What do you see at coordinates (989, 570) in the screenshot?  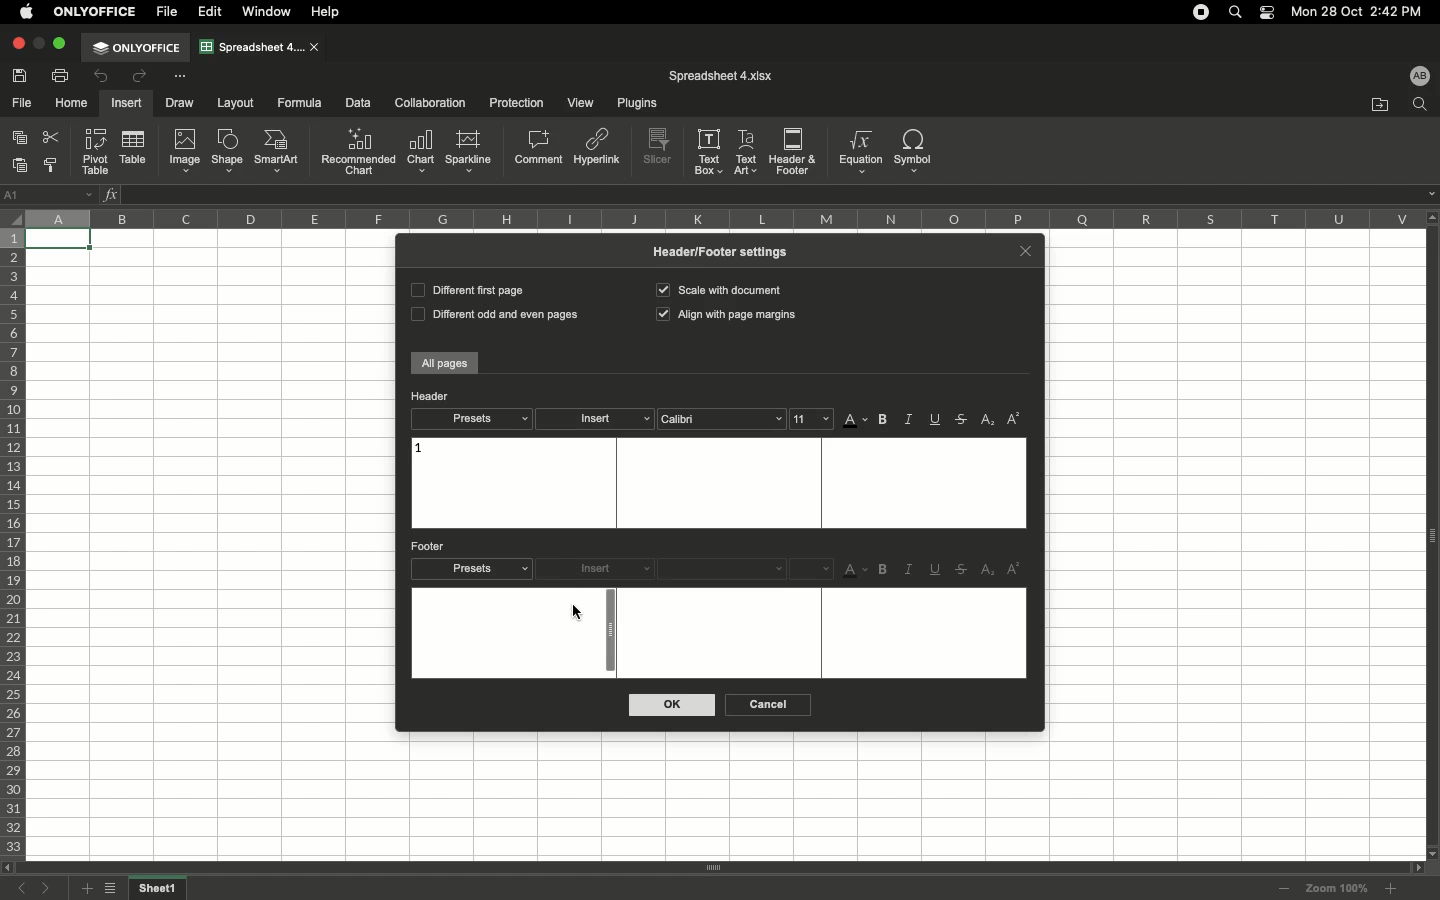 I see `Subscript` at bounding box center [989, 570].